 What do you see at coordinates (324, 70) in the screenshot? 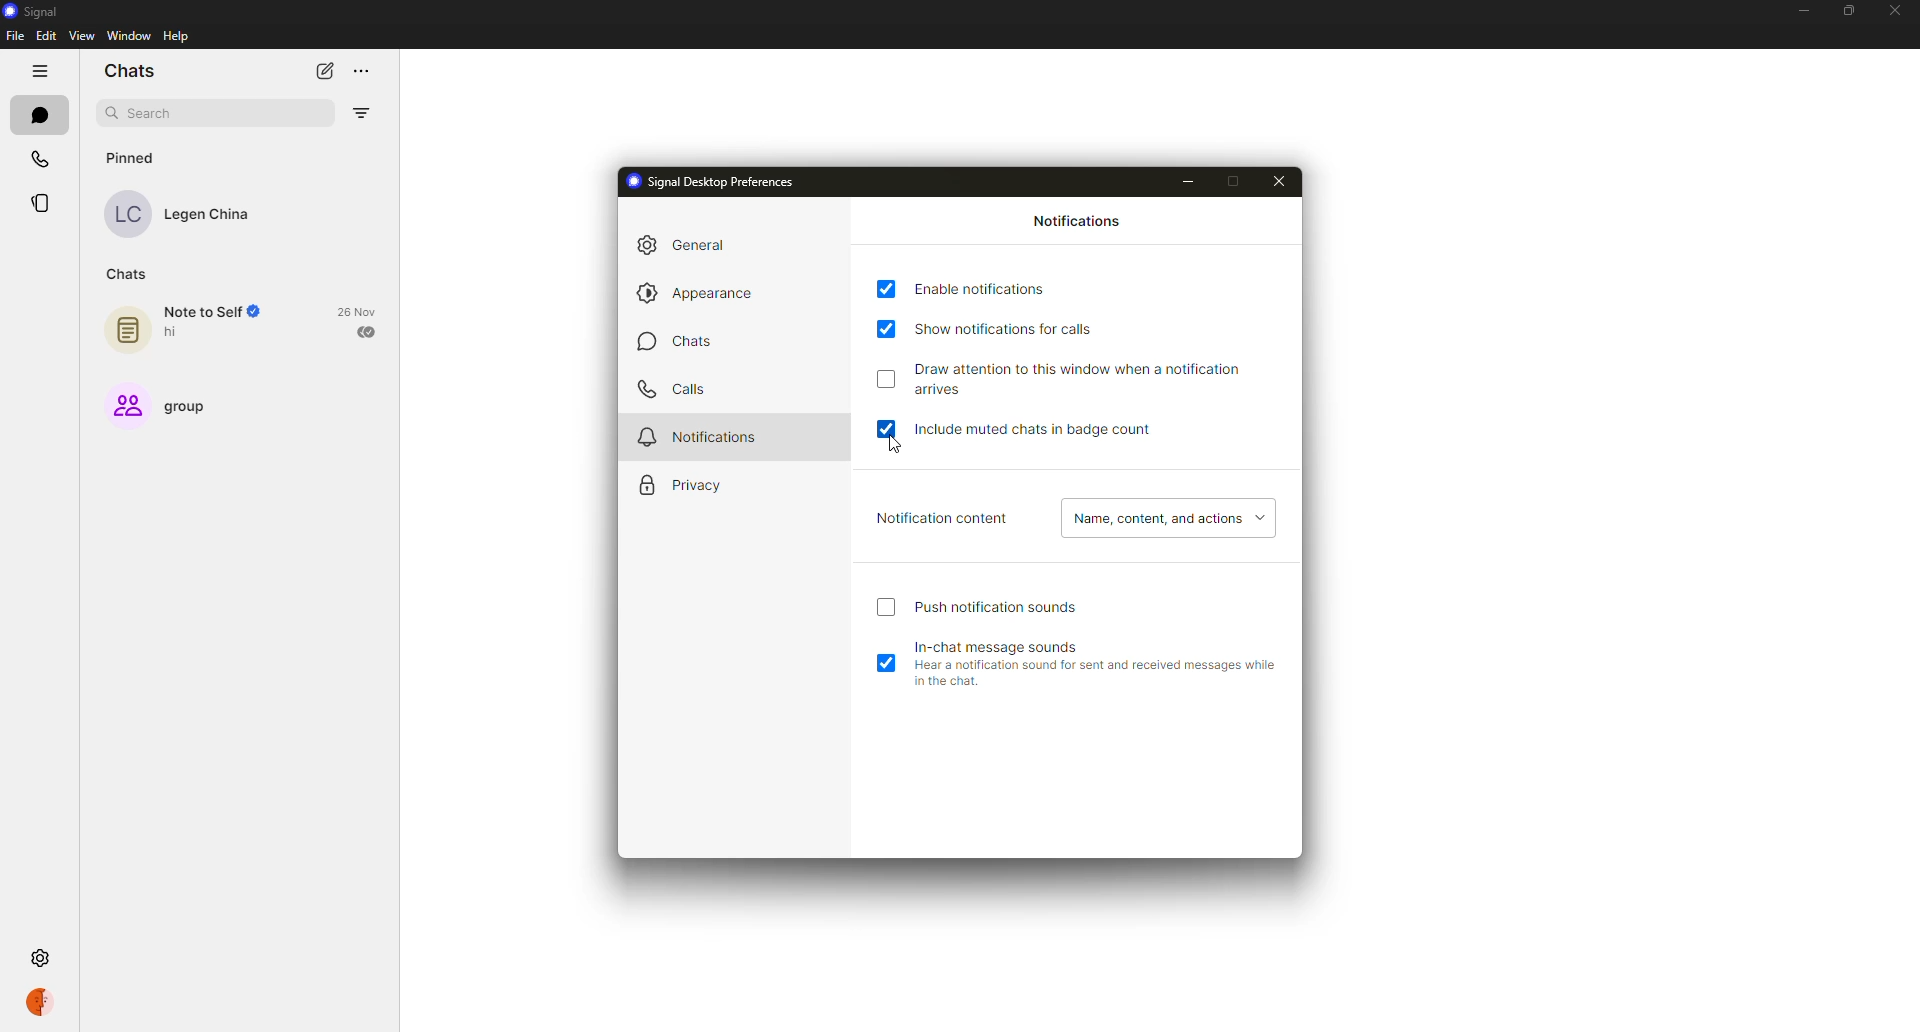
I see `new chat` at bounding box center [324, 70].